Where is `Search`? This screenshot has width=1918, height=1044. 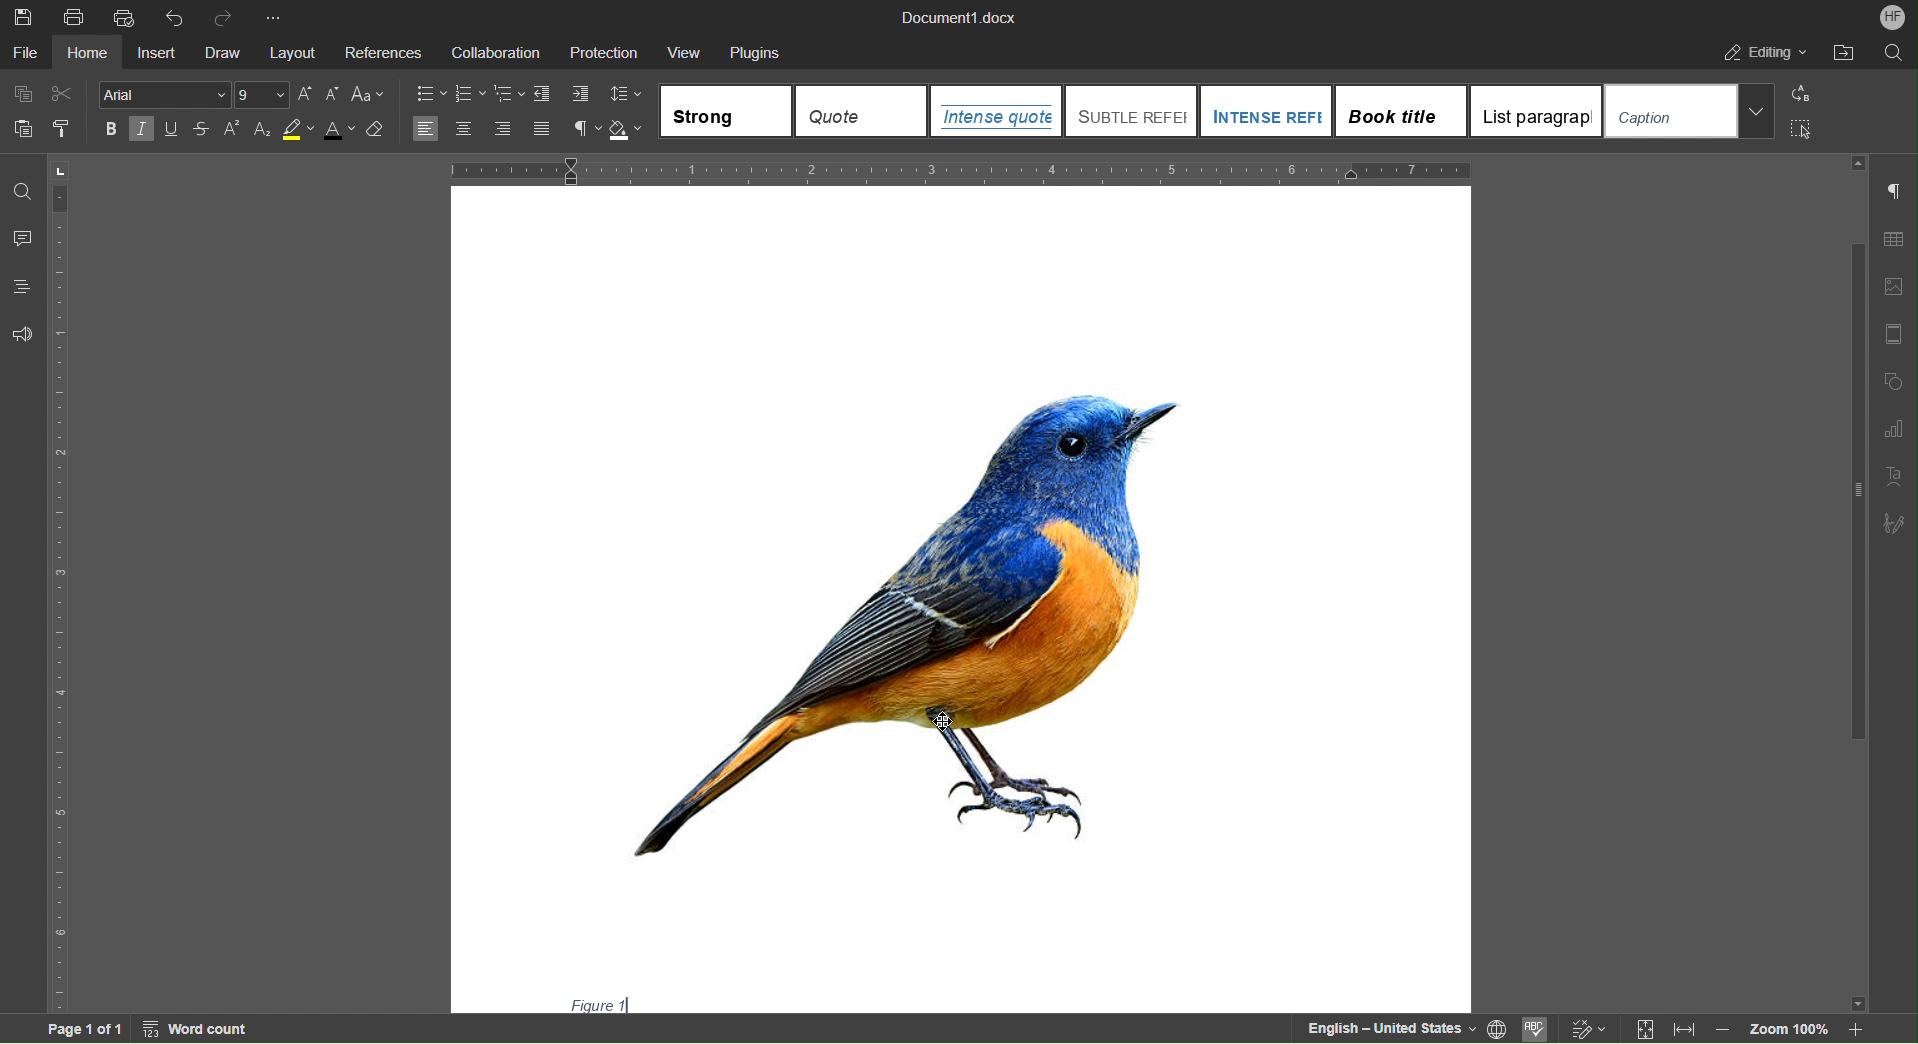 Search is located at coordinates (1893, 53).